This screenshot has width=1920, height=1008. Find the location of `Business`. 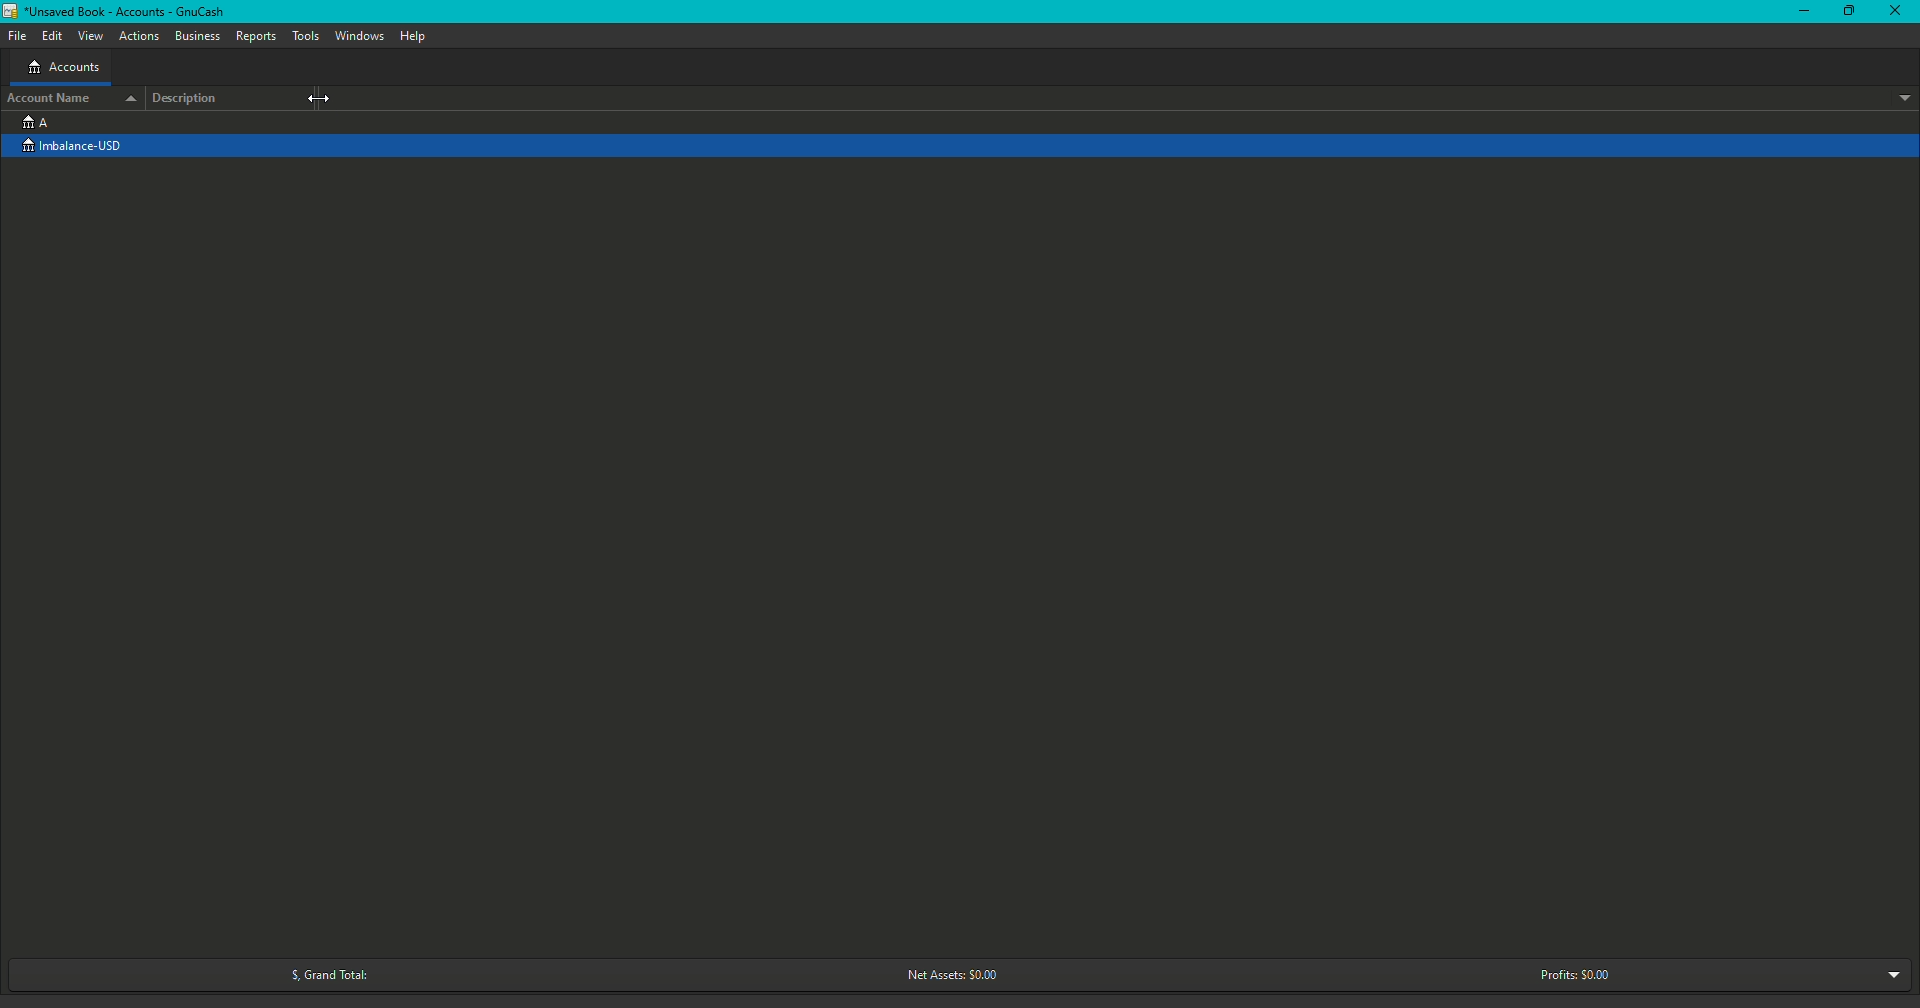

Business is located at coordinates (198, 37).